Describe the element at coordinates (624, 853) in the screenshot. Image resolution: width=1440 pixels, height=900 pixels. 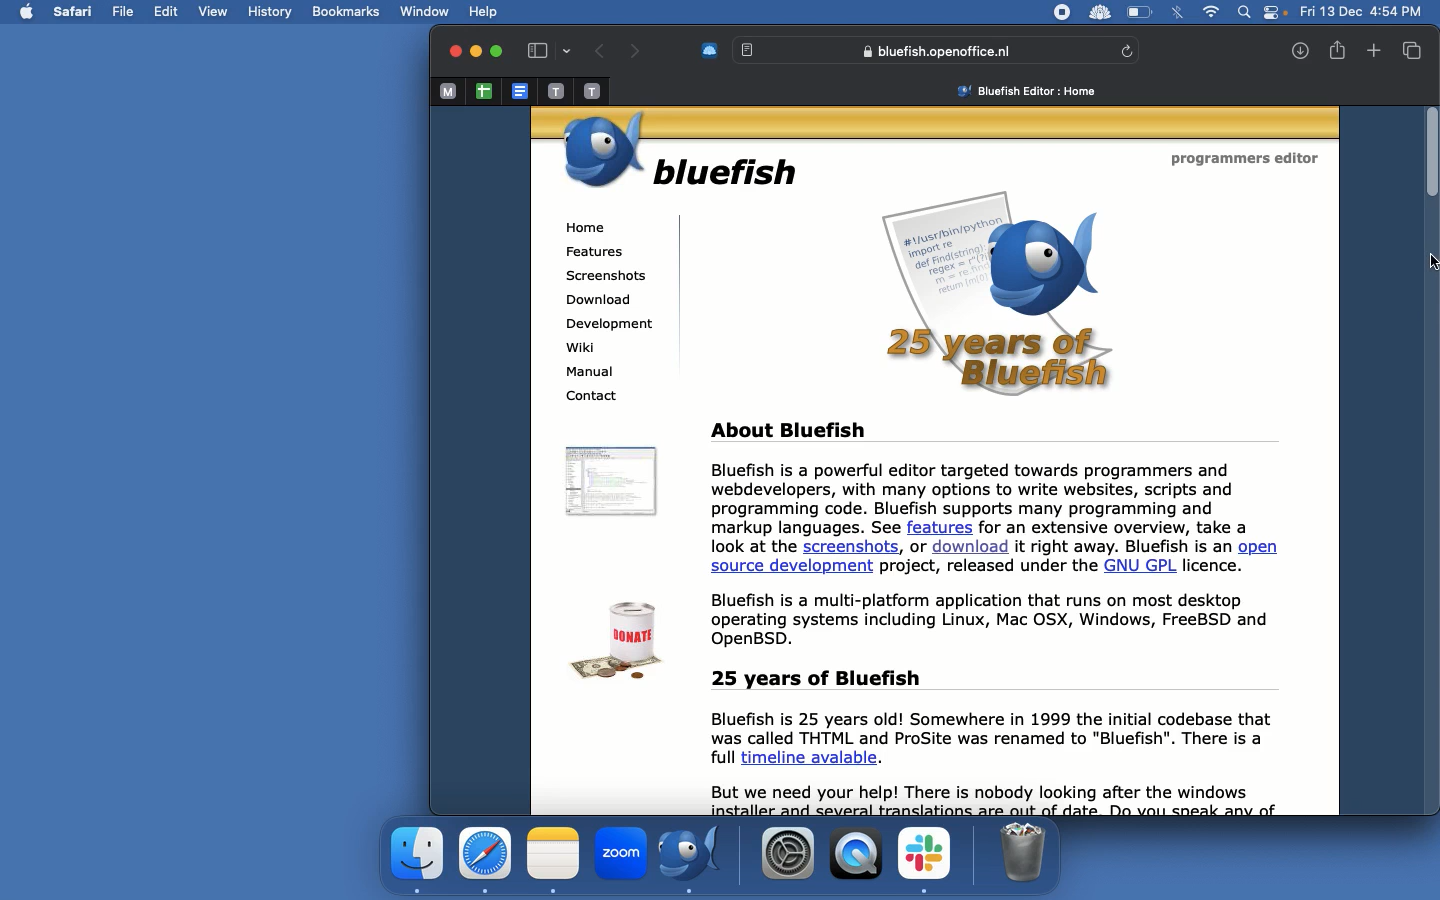
I see `Zoom` at that location.